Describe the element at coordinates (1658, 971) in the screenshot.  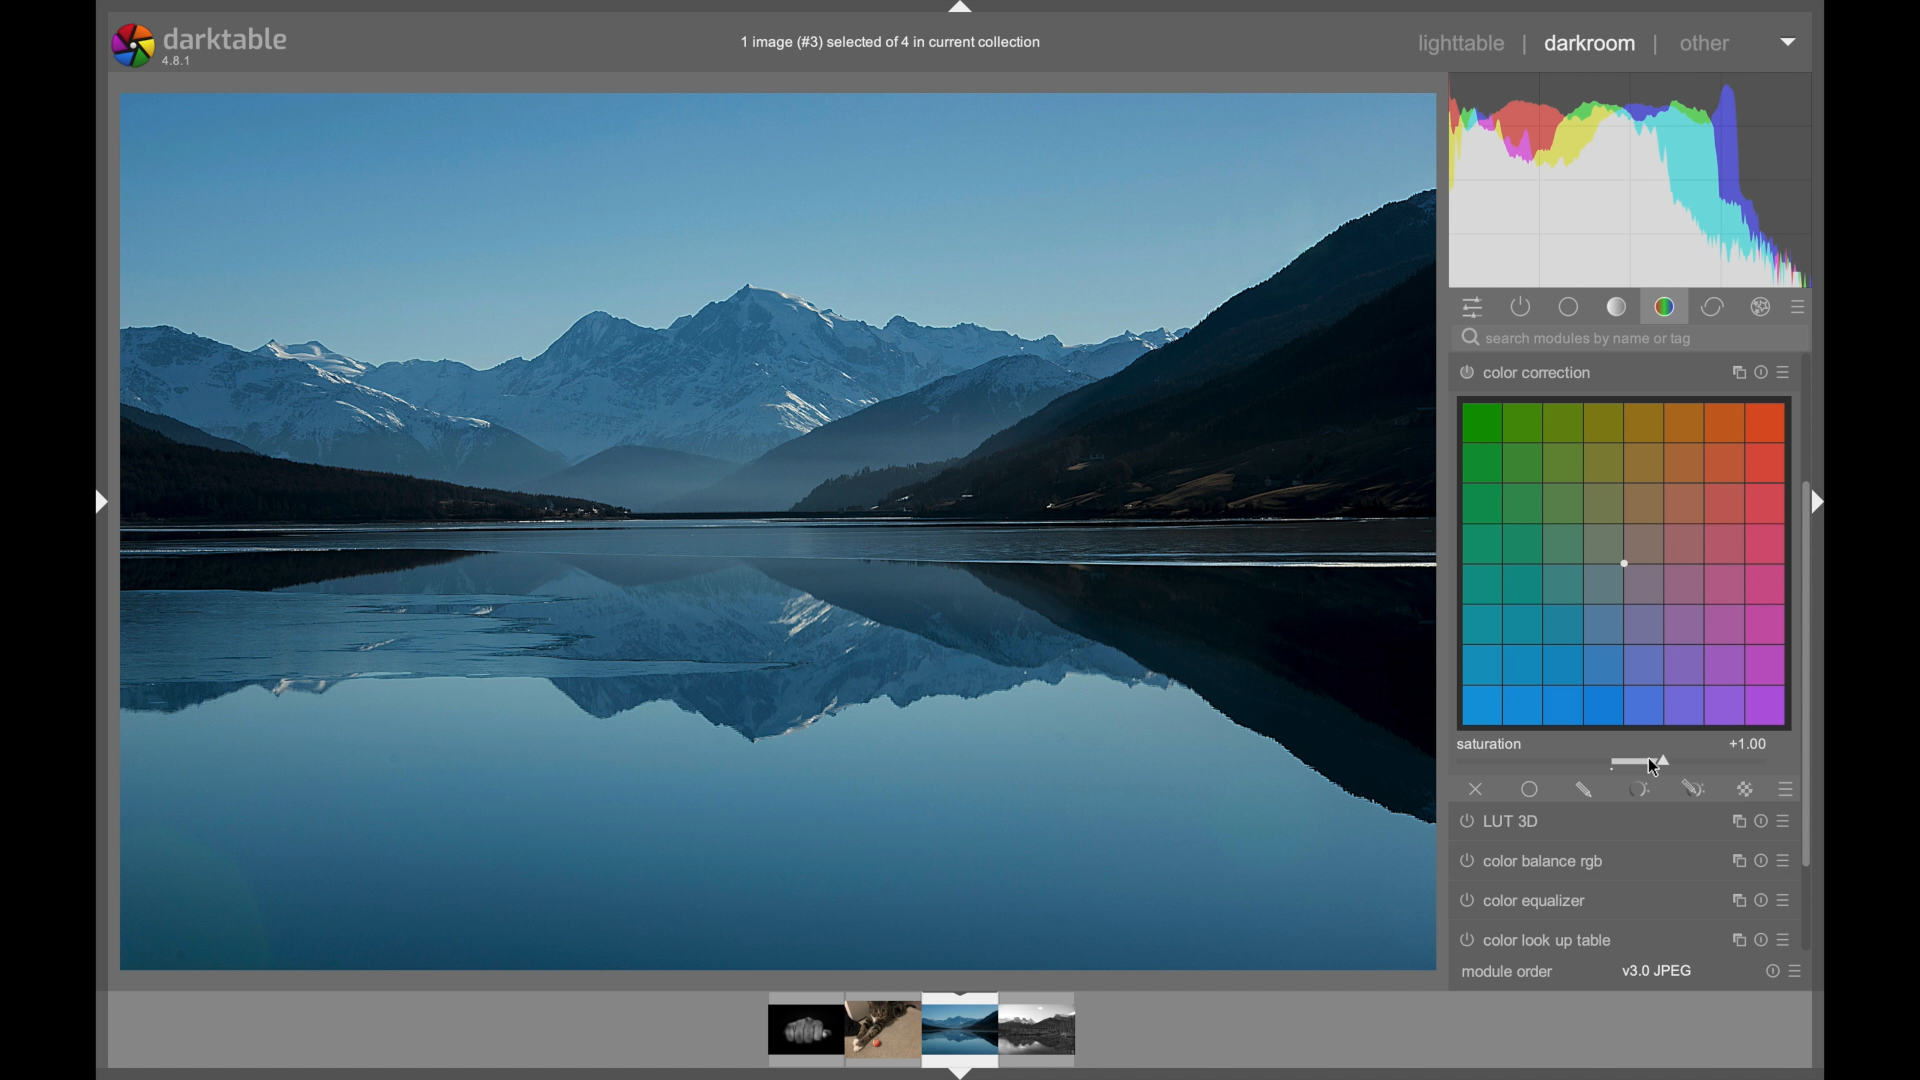
I see `v3.0 jpeg` at that location.